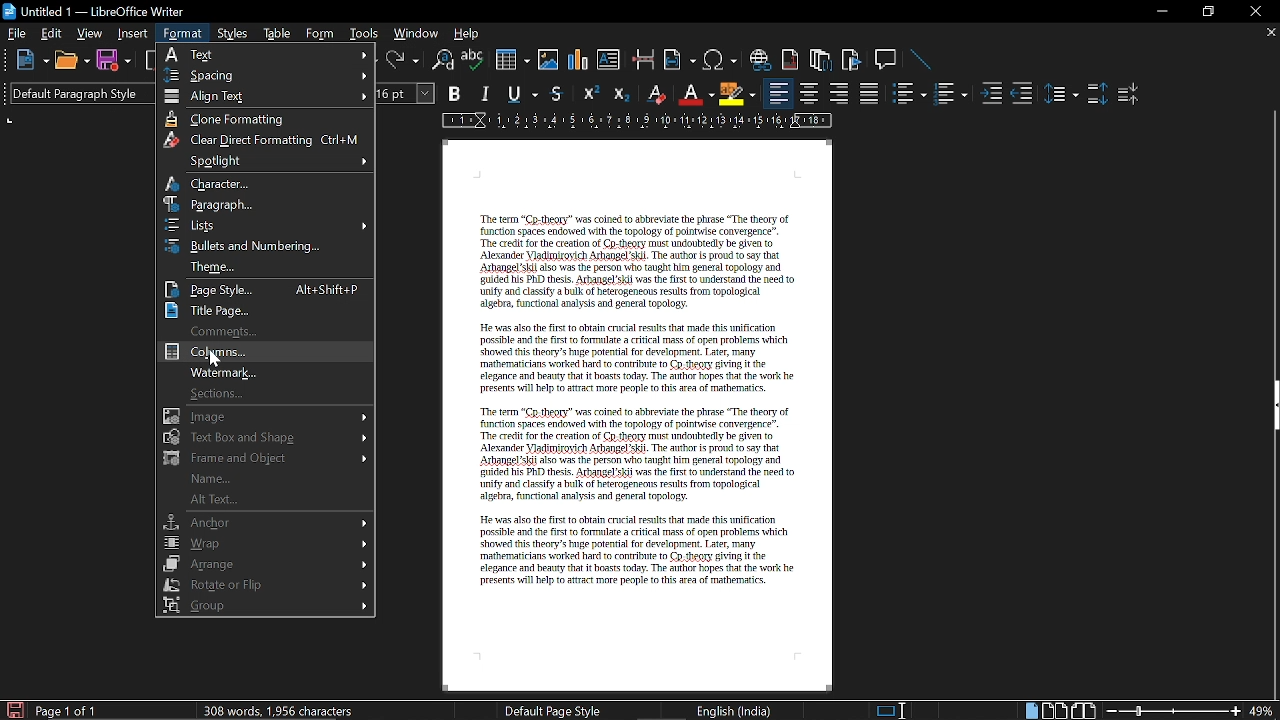  I want to click on Image, so click(266, 416).